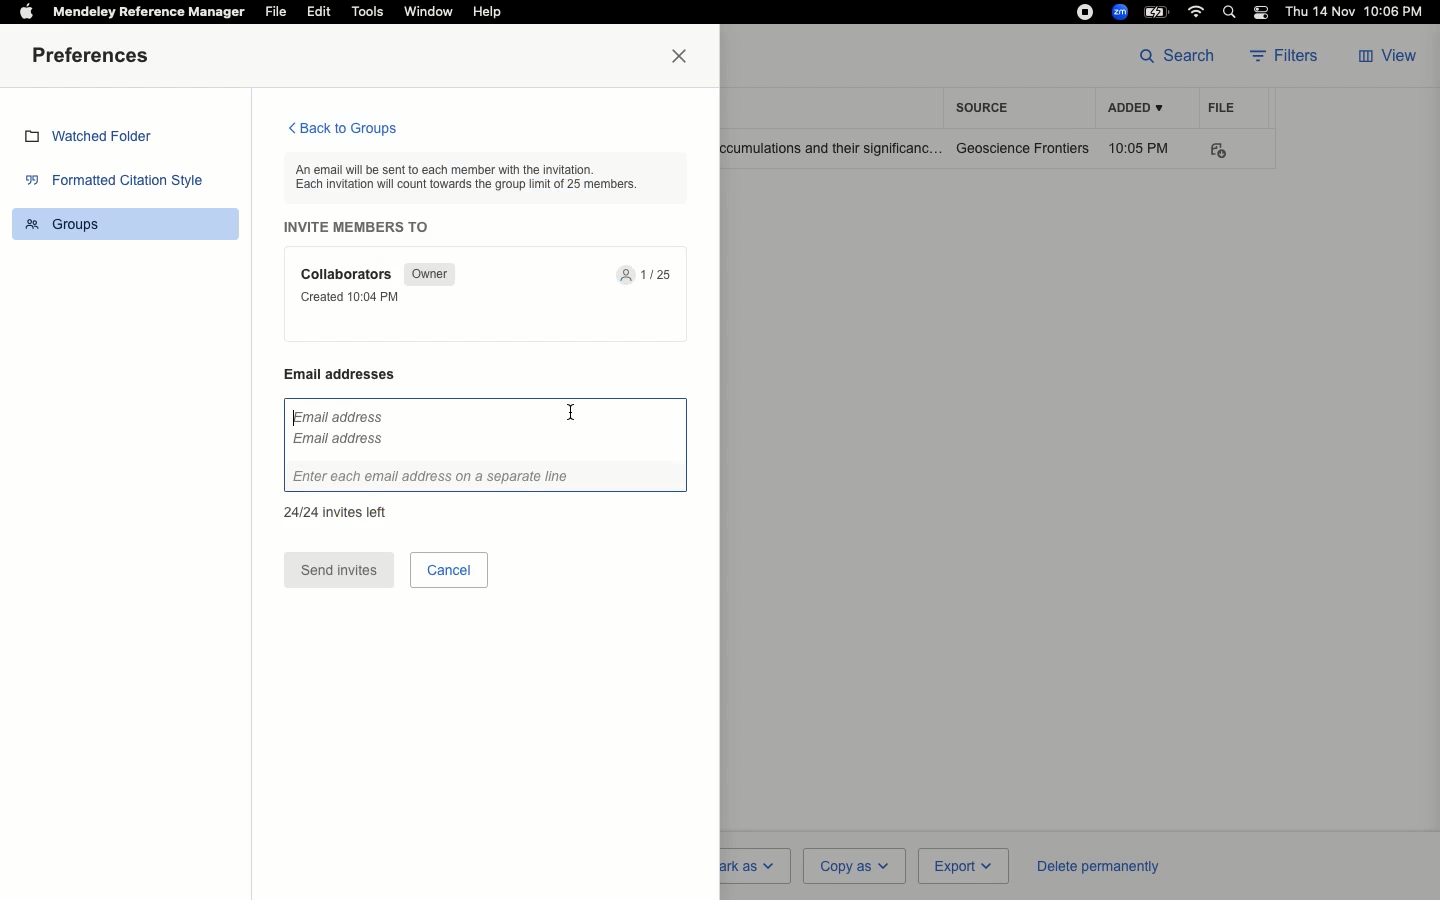 This screenshot has height=900, width=1440. What do you see at coordinates (1359, 12) in the screenshot?
I see `Date/time` at bounding box center [1359, 12].